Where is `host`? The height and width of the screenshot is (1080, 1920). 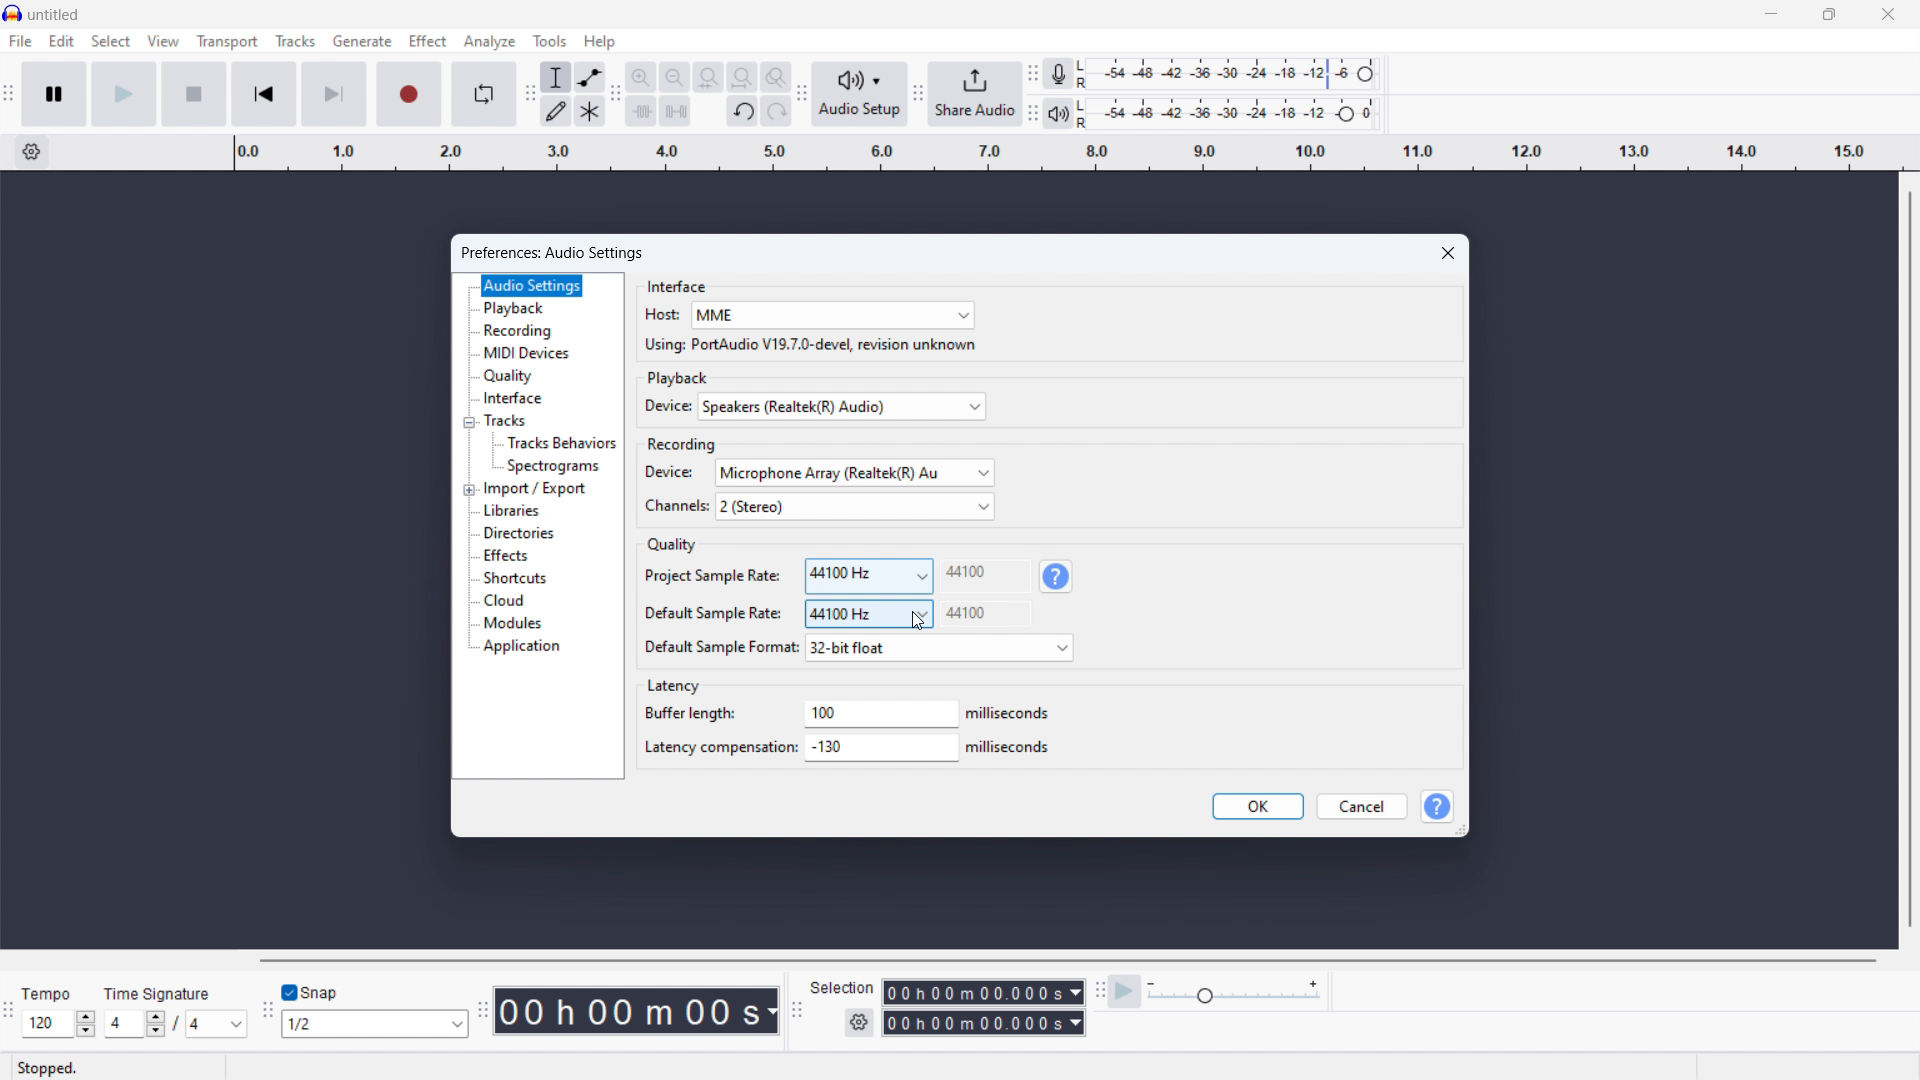 host is located at coordinates (660, 315).